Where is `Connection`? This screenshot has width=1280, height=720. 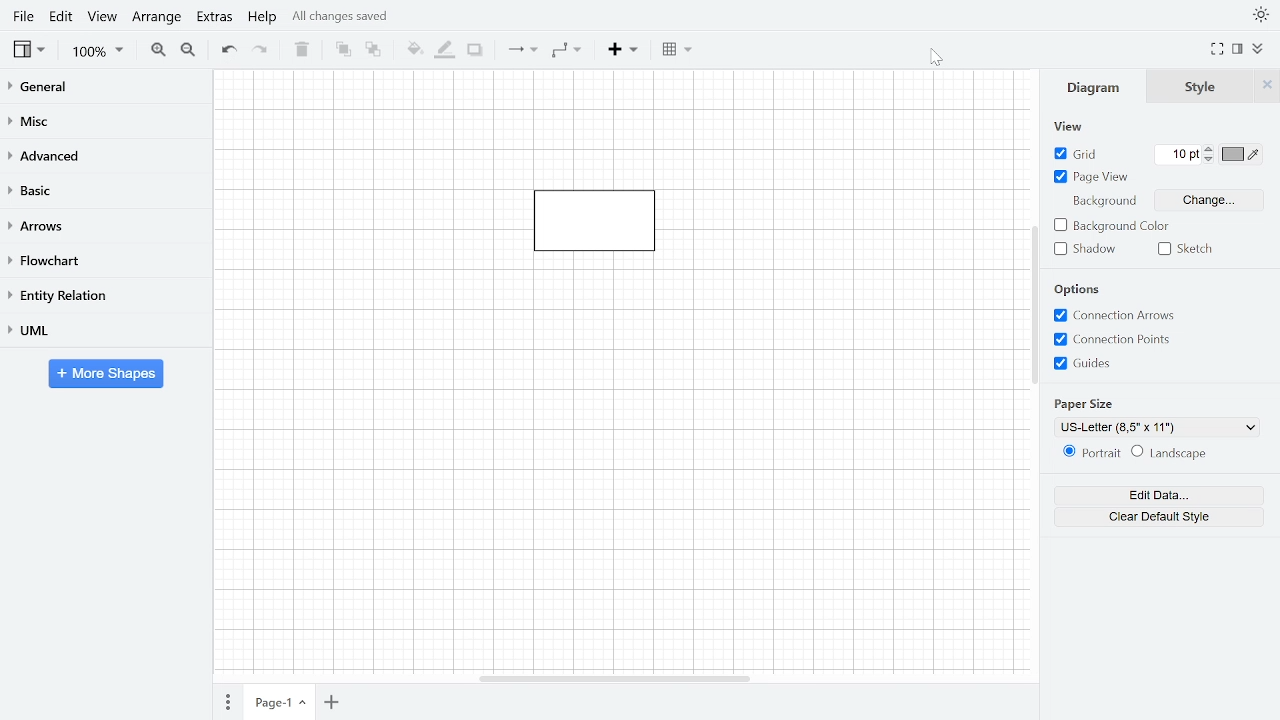
Connection is located at coordinates (522, 50).